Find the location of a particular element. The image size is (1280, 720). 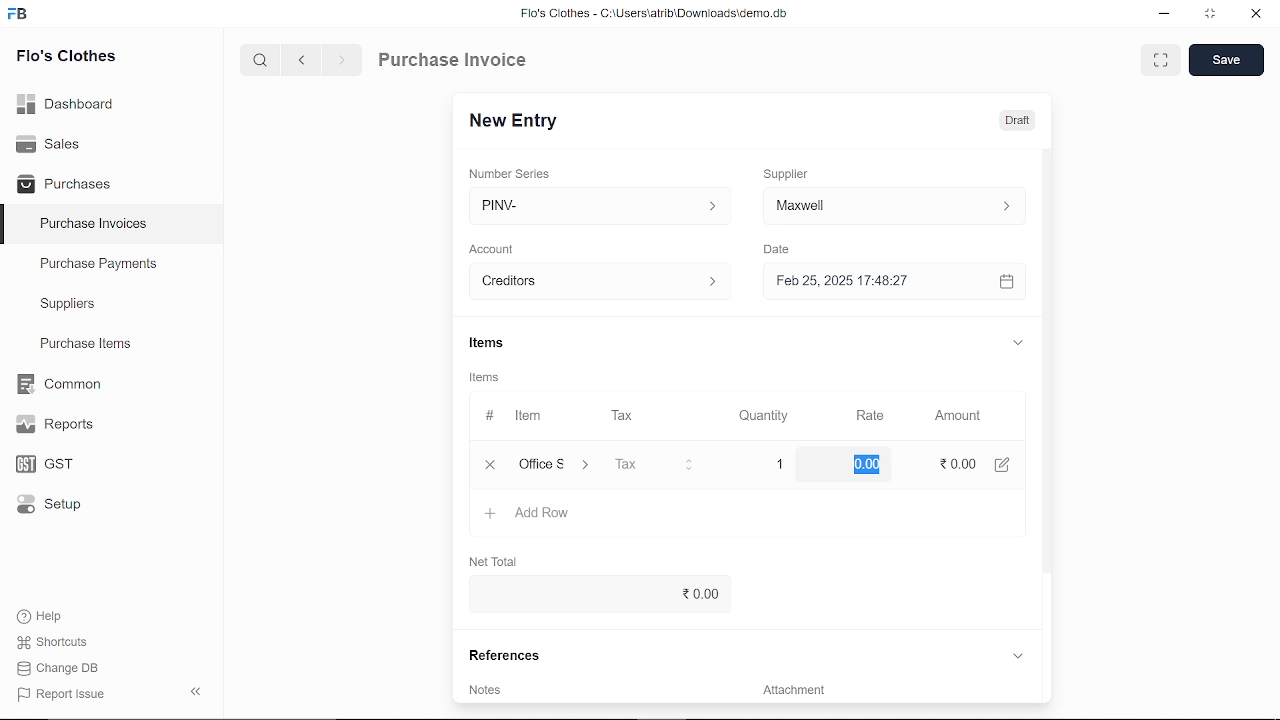

‘Attachment is located at coordinates (792, 693).